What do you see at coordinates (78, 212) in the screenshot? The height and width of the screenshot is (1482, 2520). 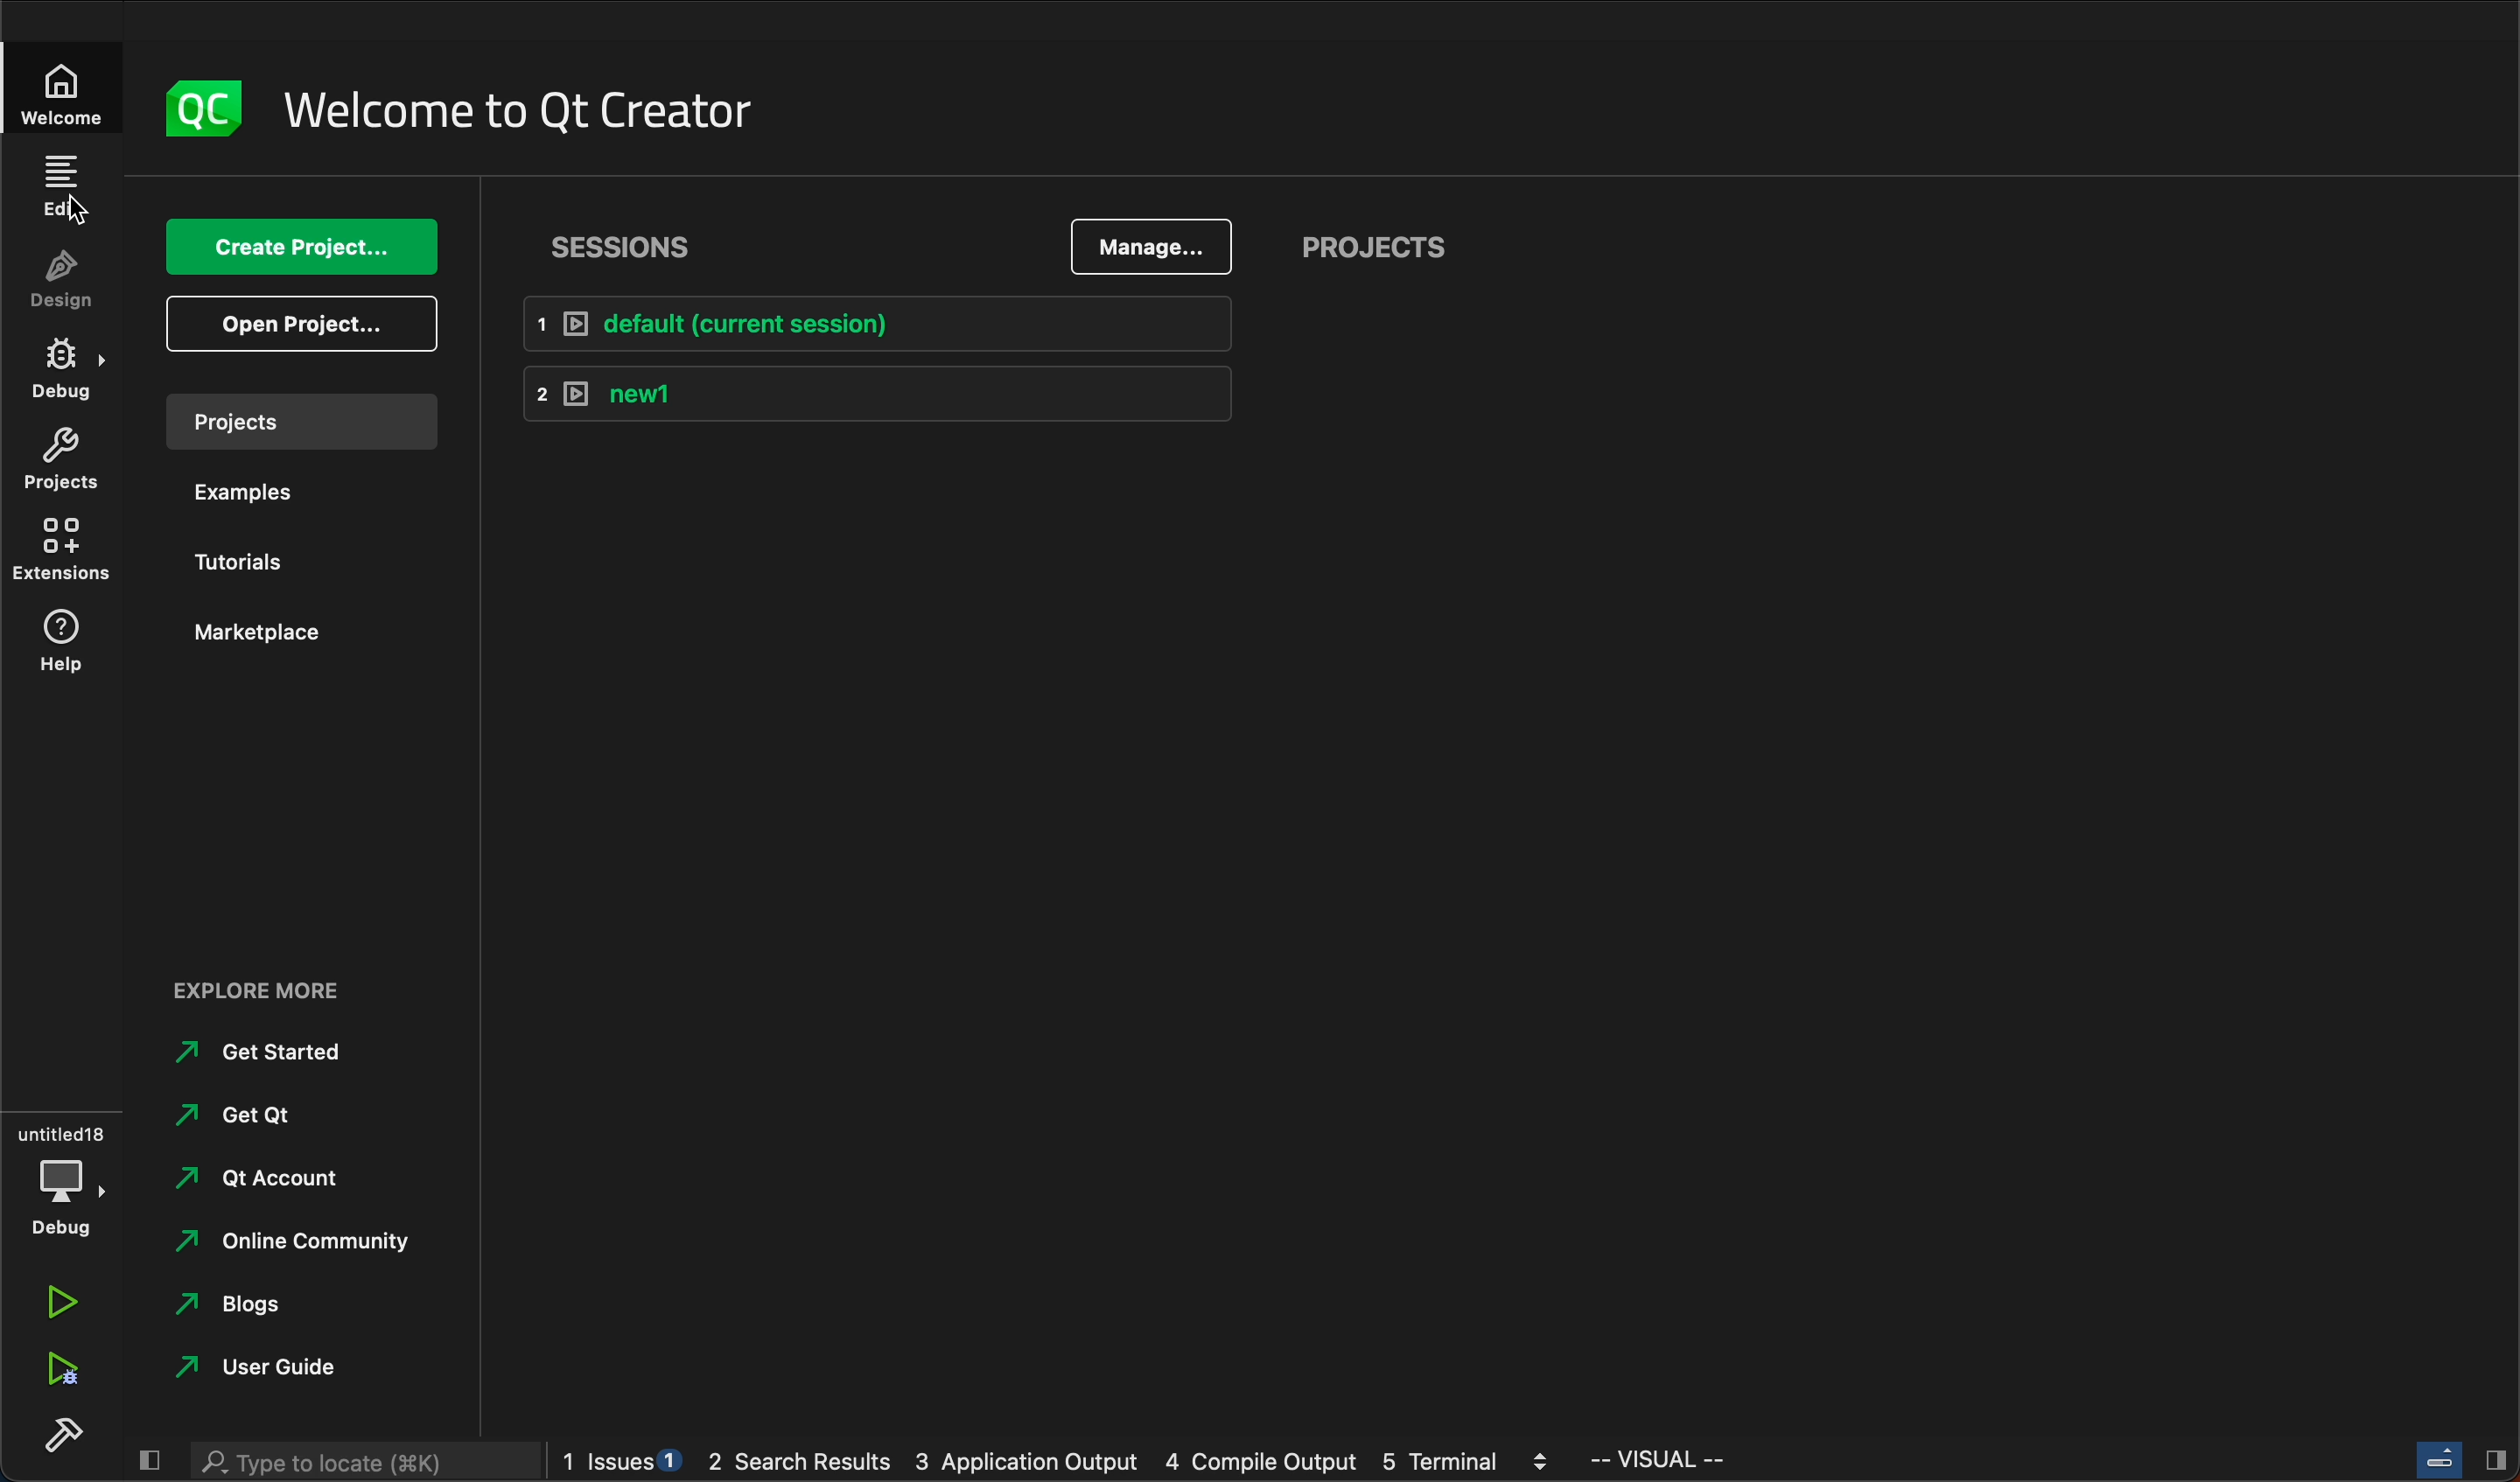 I see `Cursor` at bounding box center [78, 212].